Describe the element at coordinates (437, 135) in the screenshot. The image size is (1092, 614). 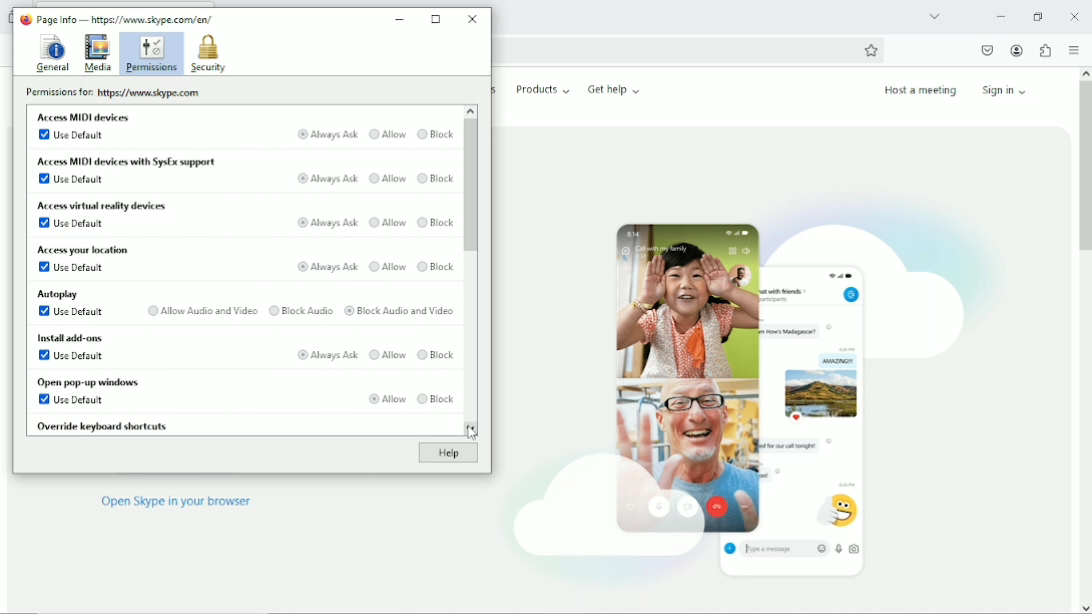
I see `Block` at that location.